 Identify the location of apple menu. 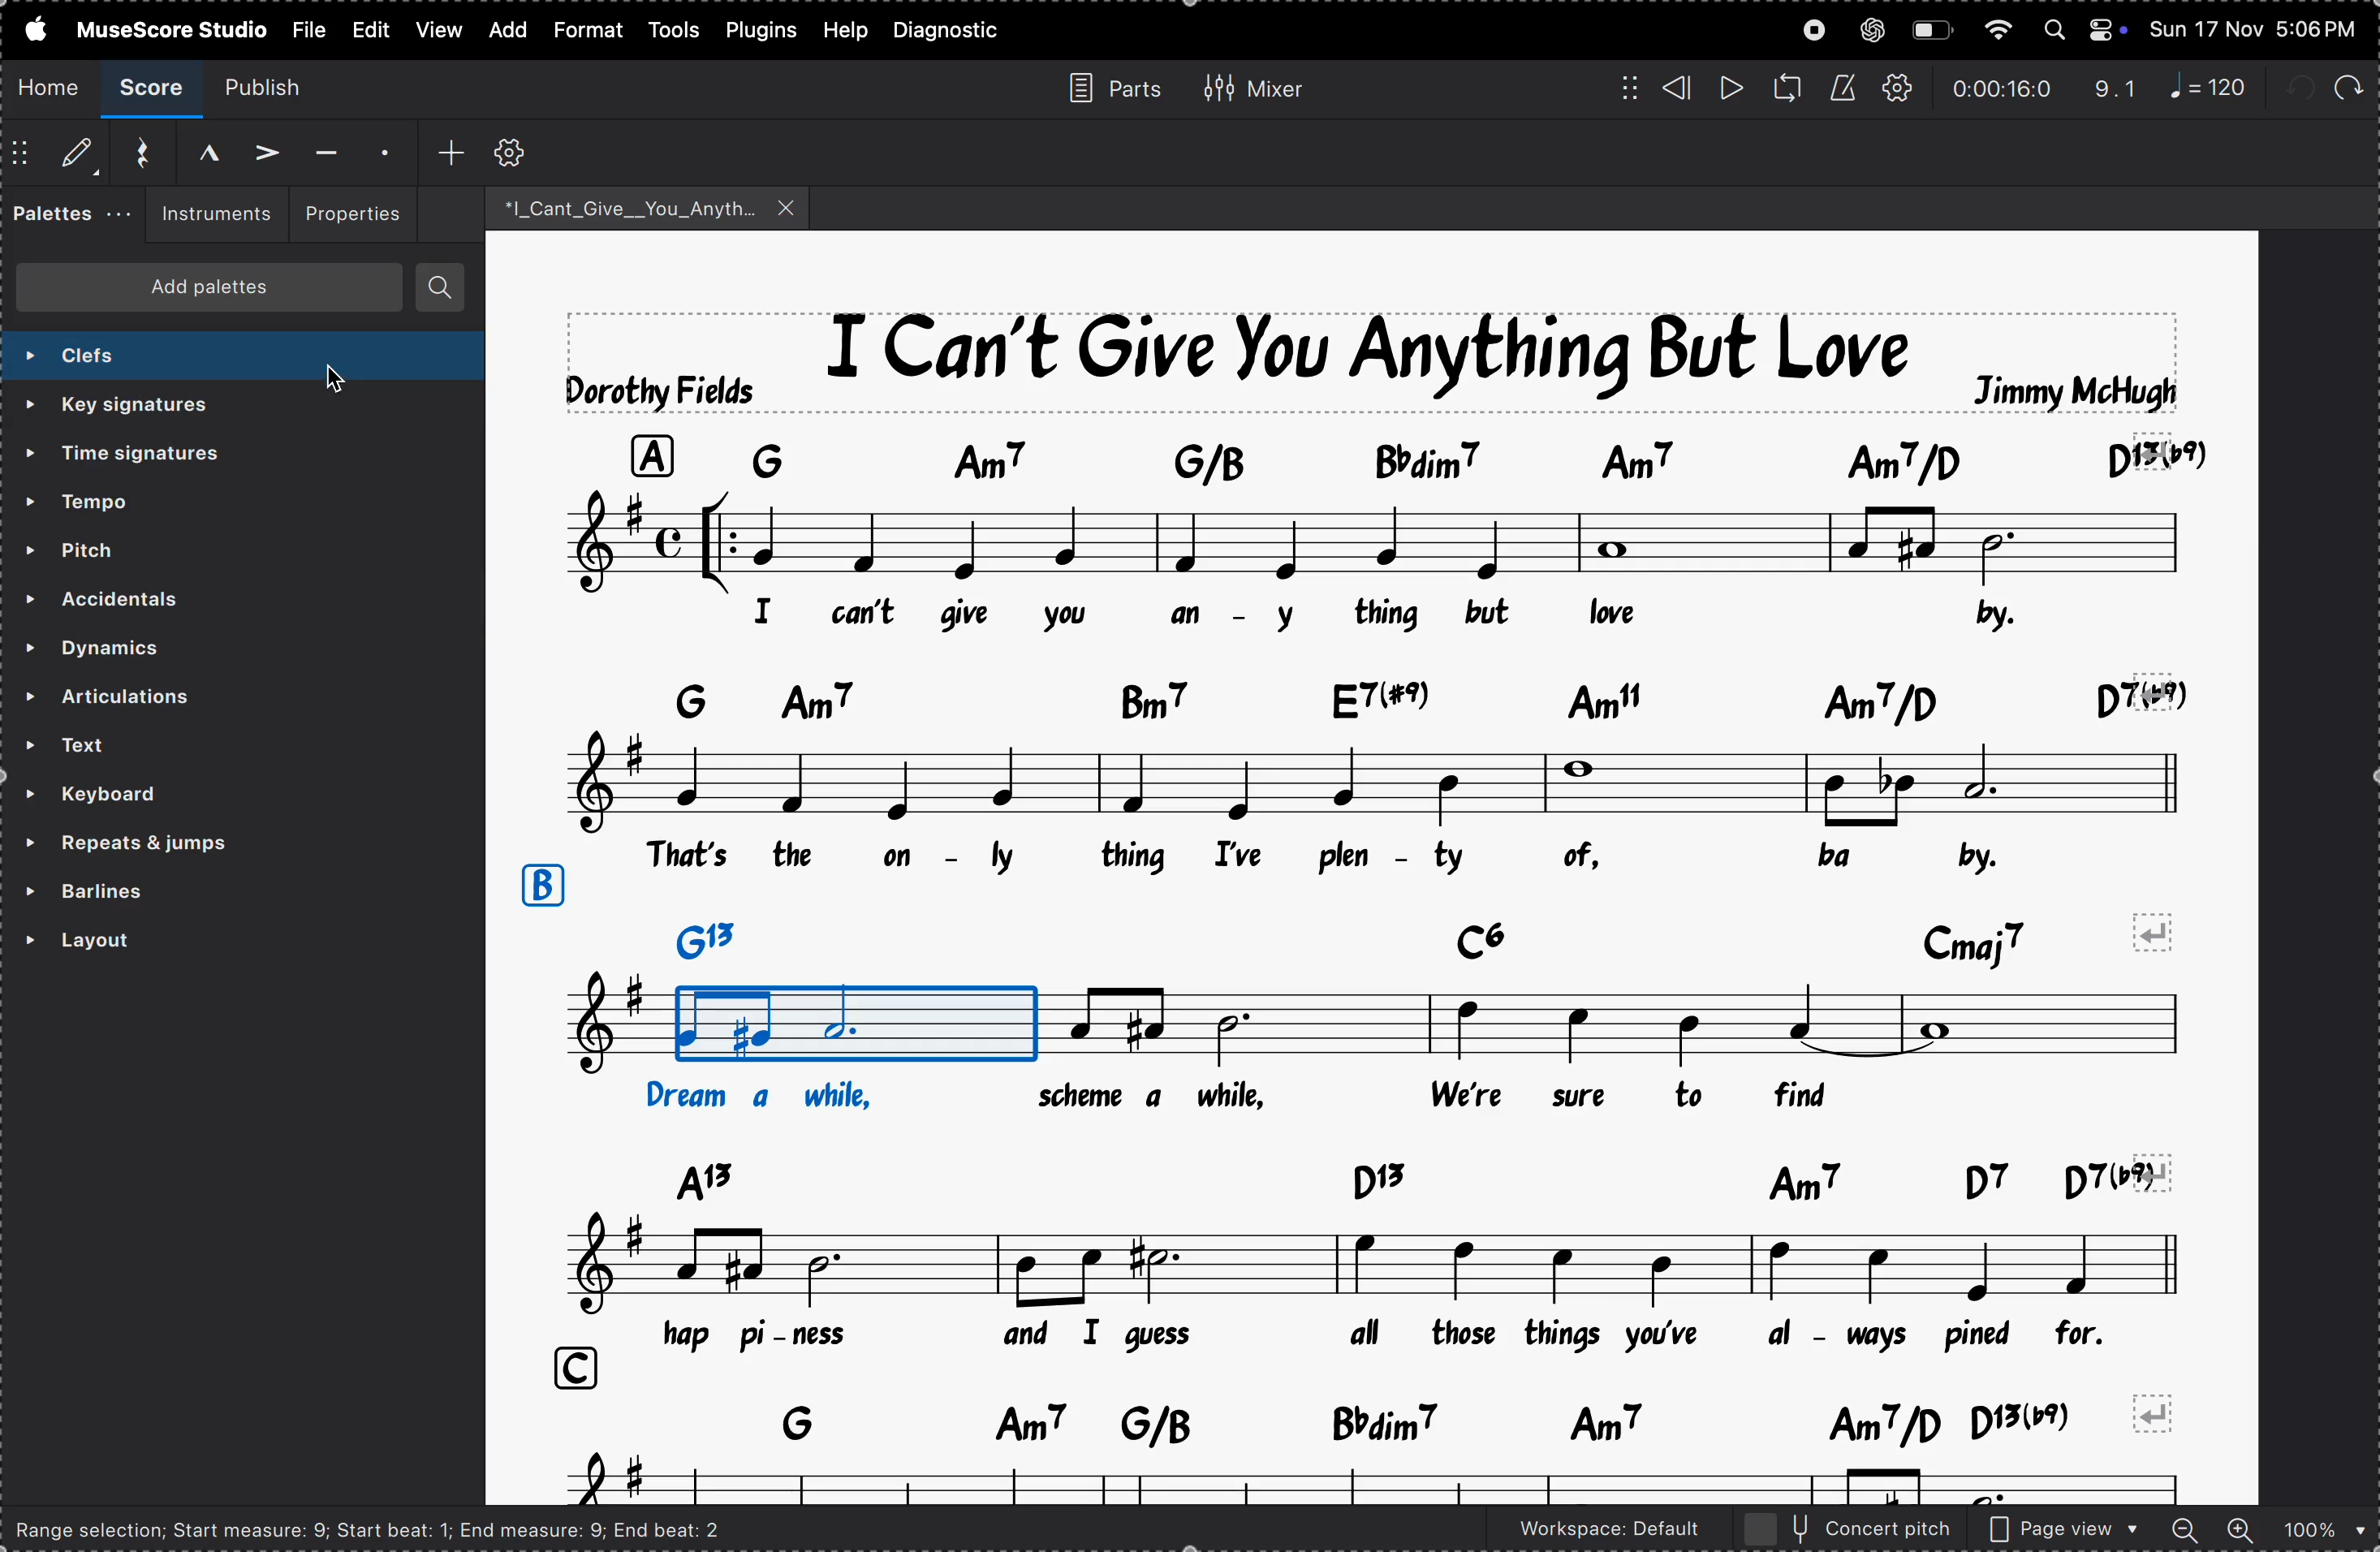
(29, 28).